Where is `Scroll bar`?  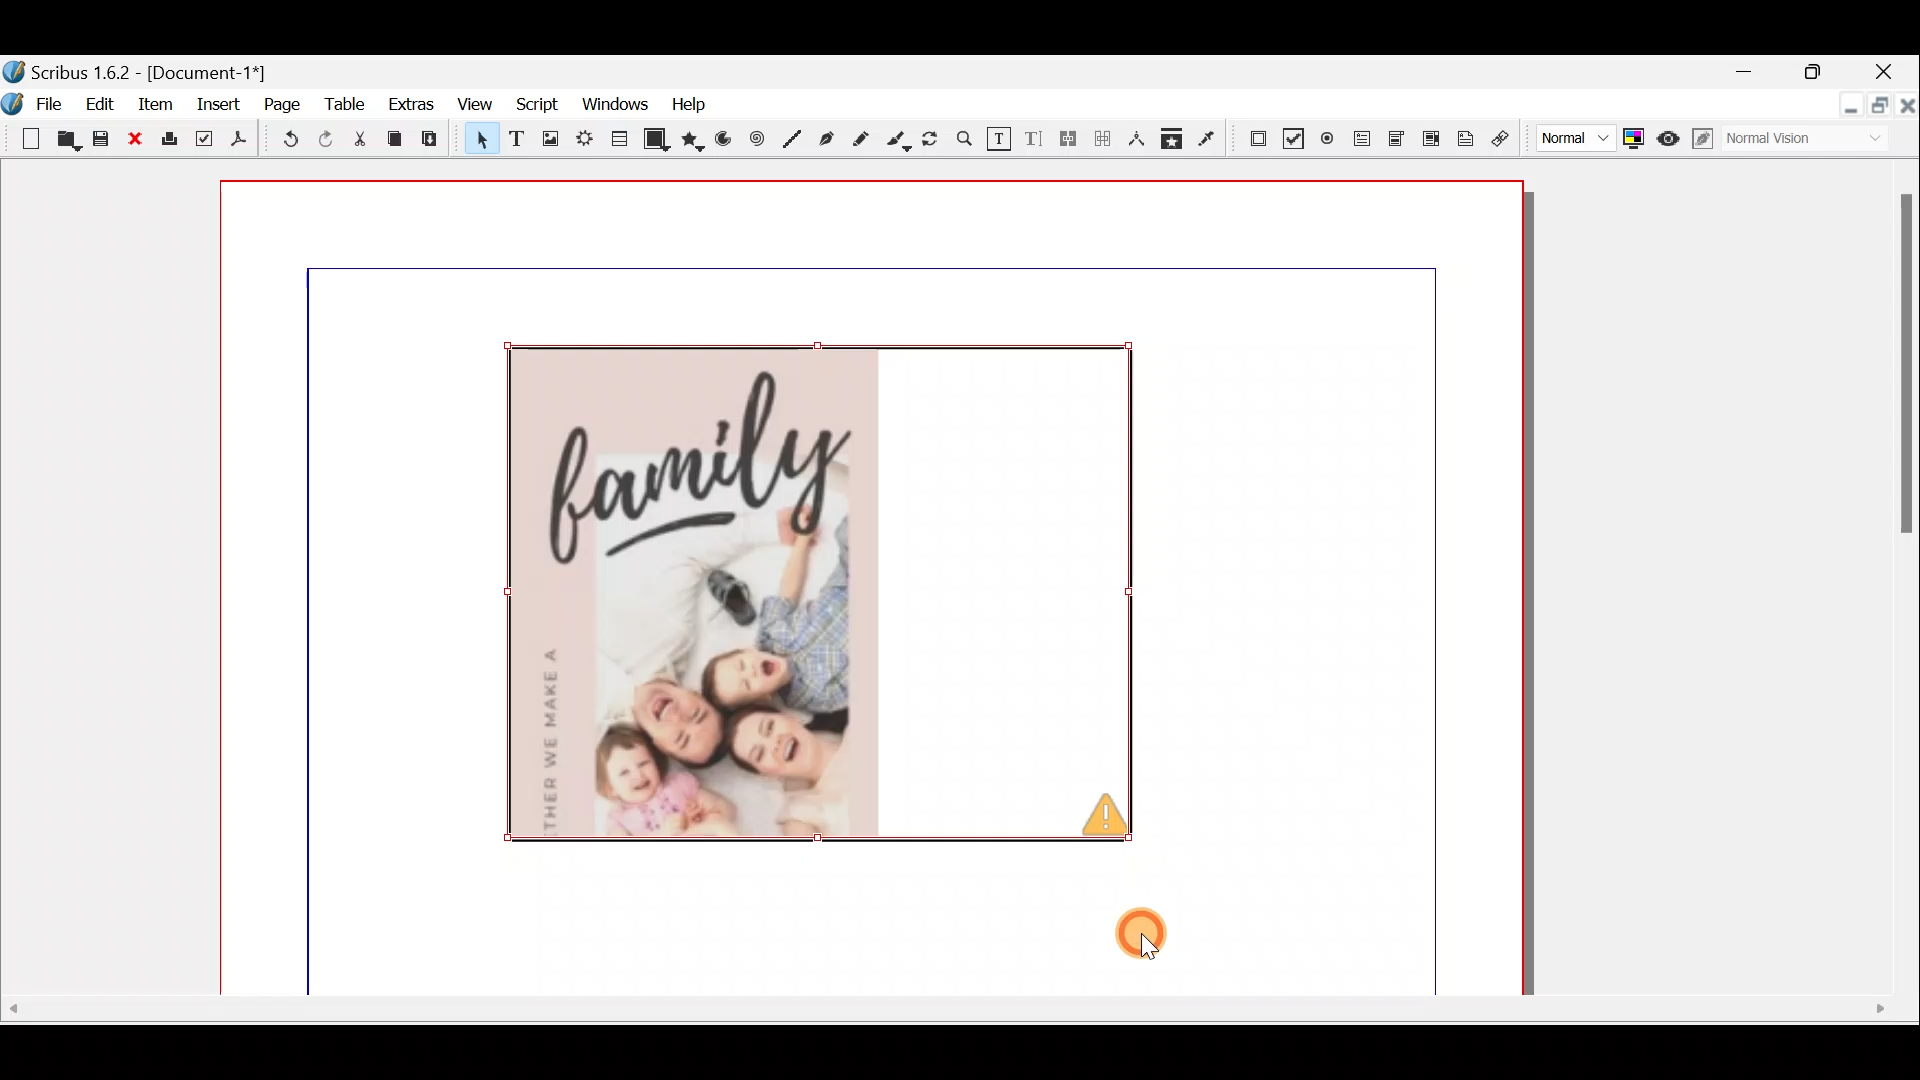 Scroll bar is located at coordinates (1898, 582).